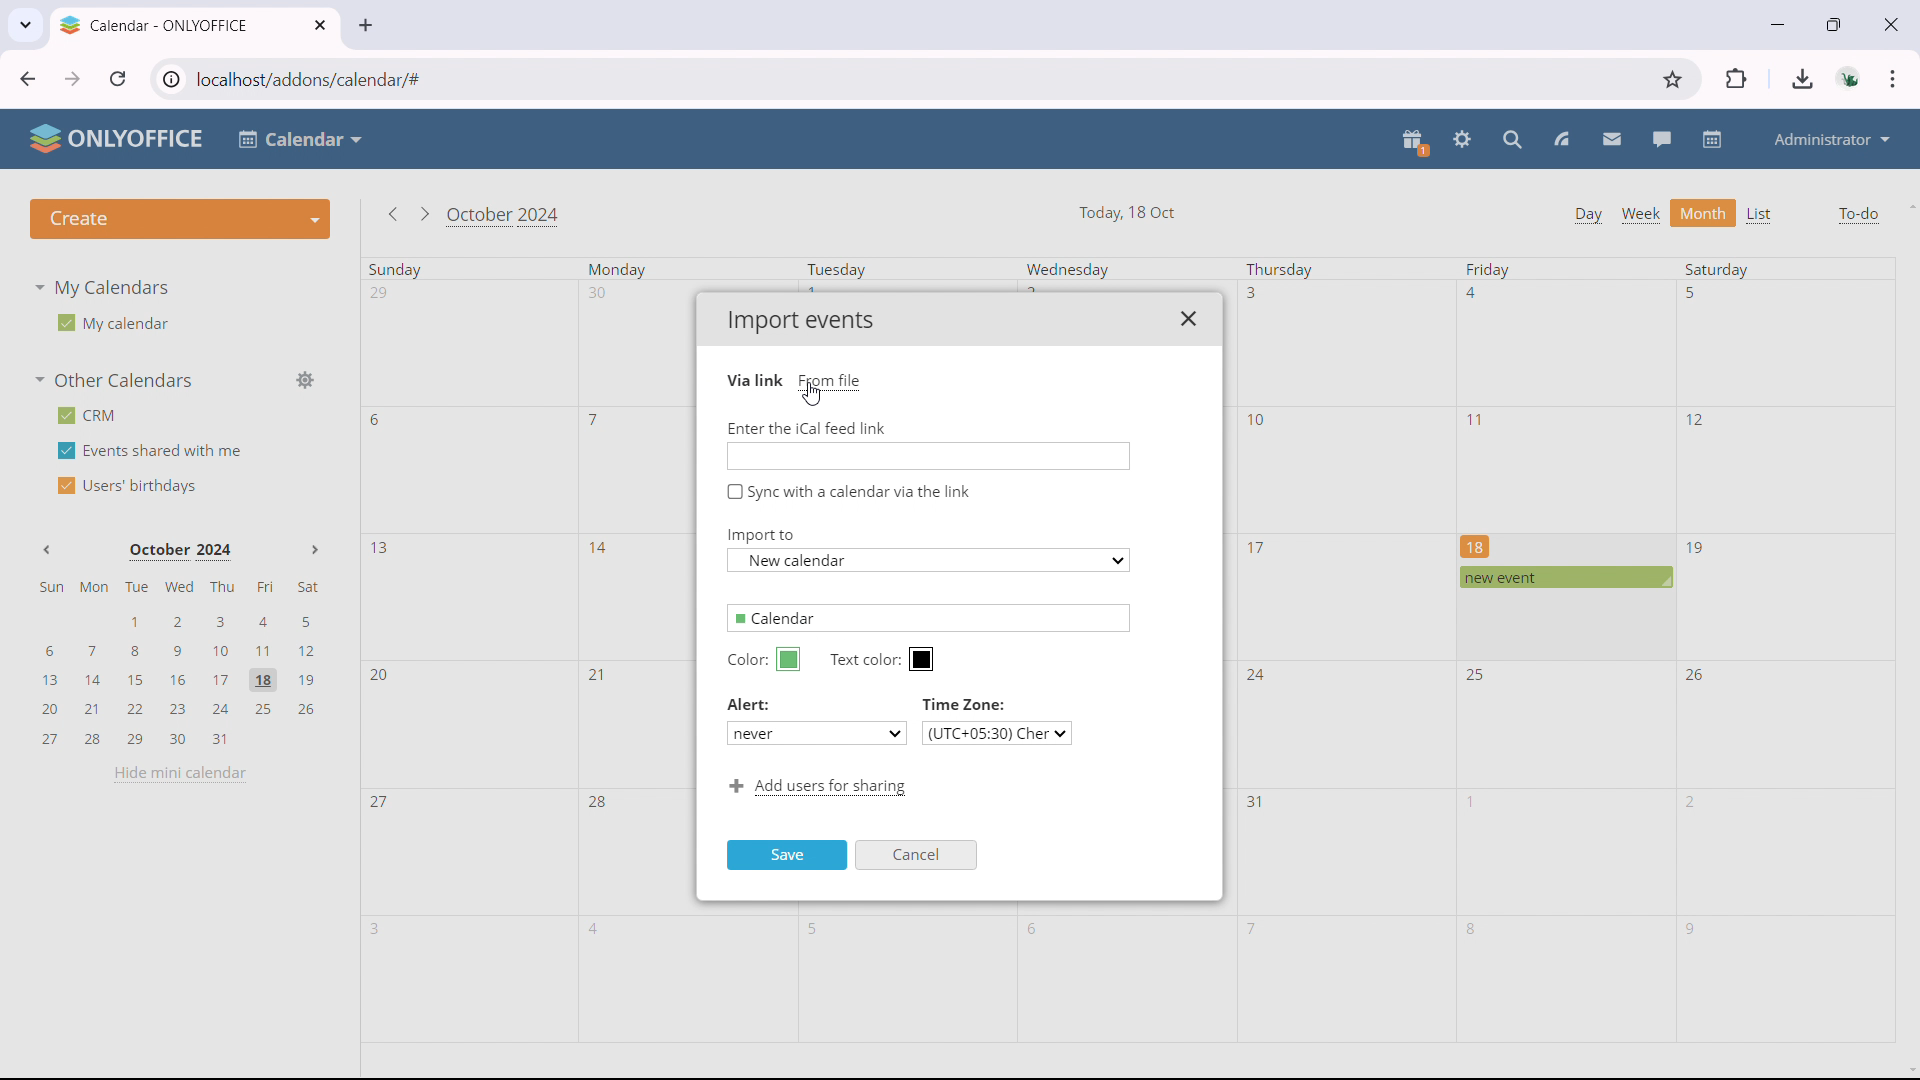 This screenshot has height=1080, width=1920. I want to click on present, so click(1415, 142).